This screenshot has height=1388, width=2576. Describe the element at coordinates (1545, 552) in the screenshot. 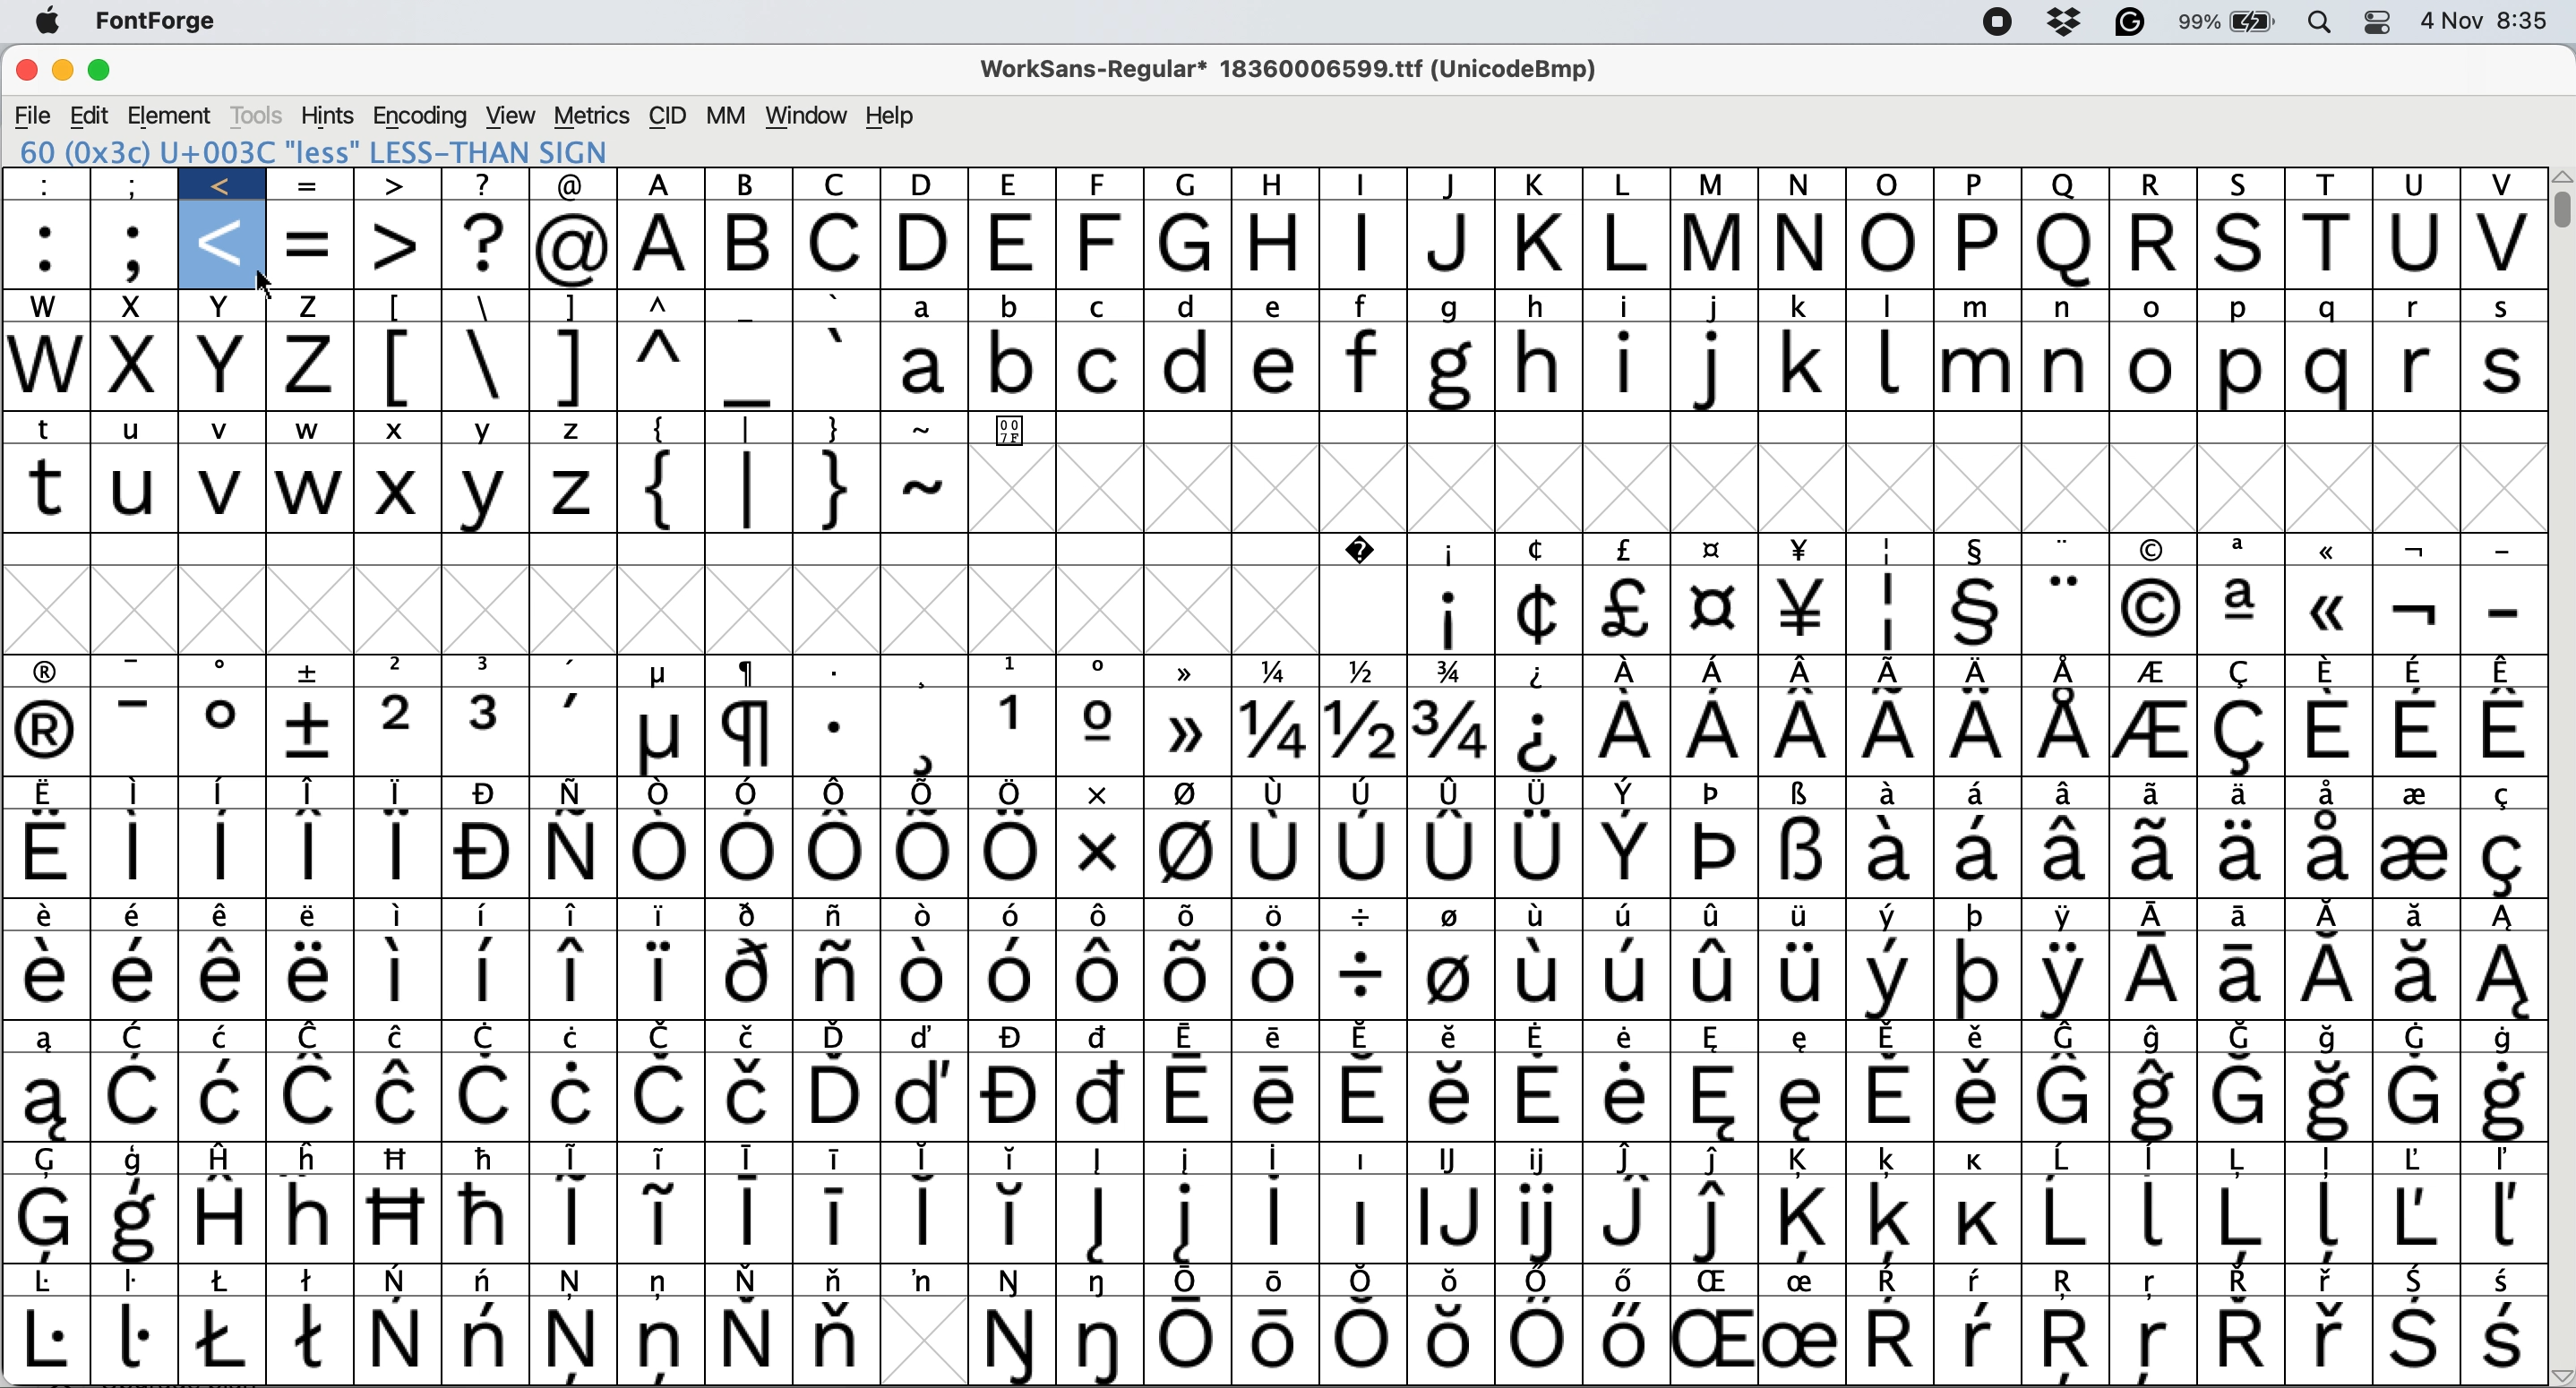

I see `Symbol` at that location.